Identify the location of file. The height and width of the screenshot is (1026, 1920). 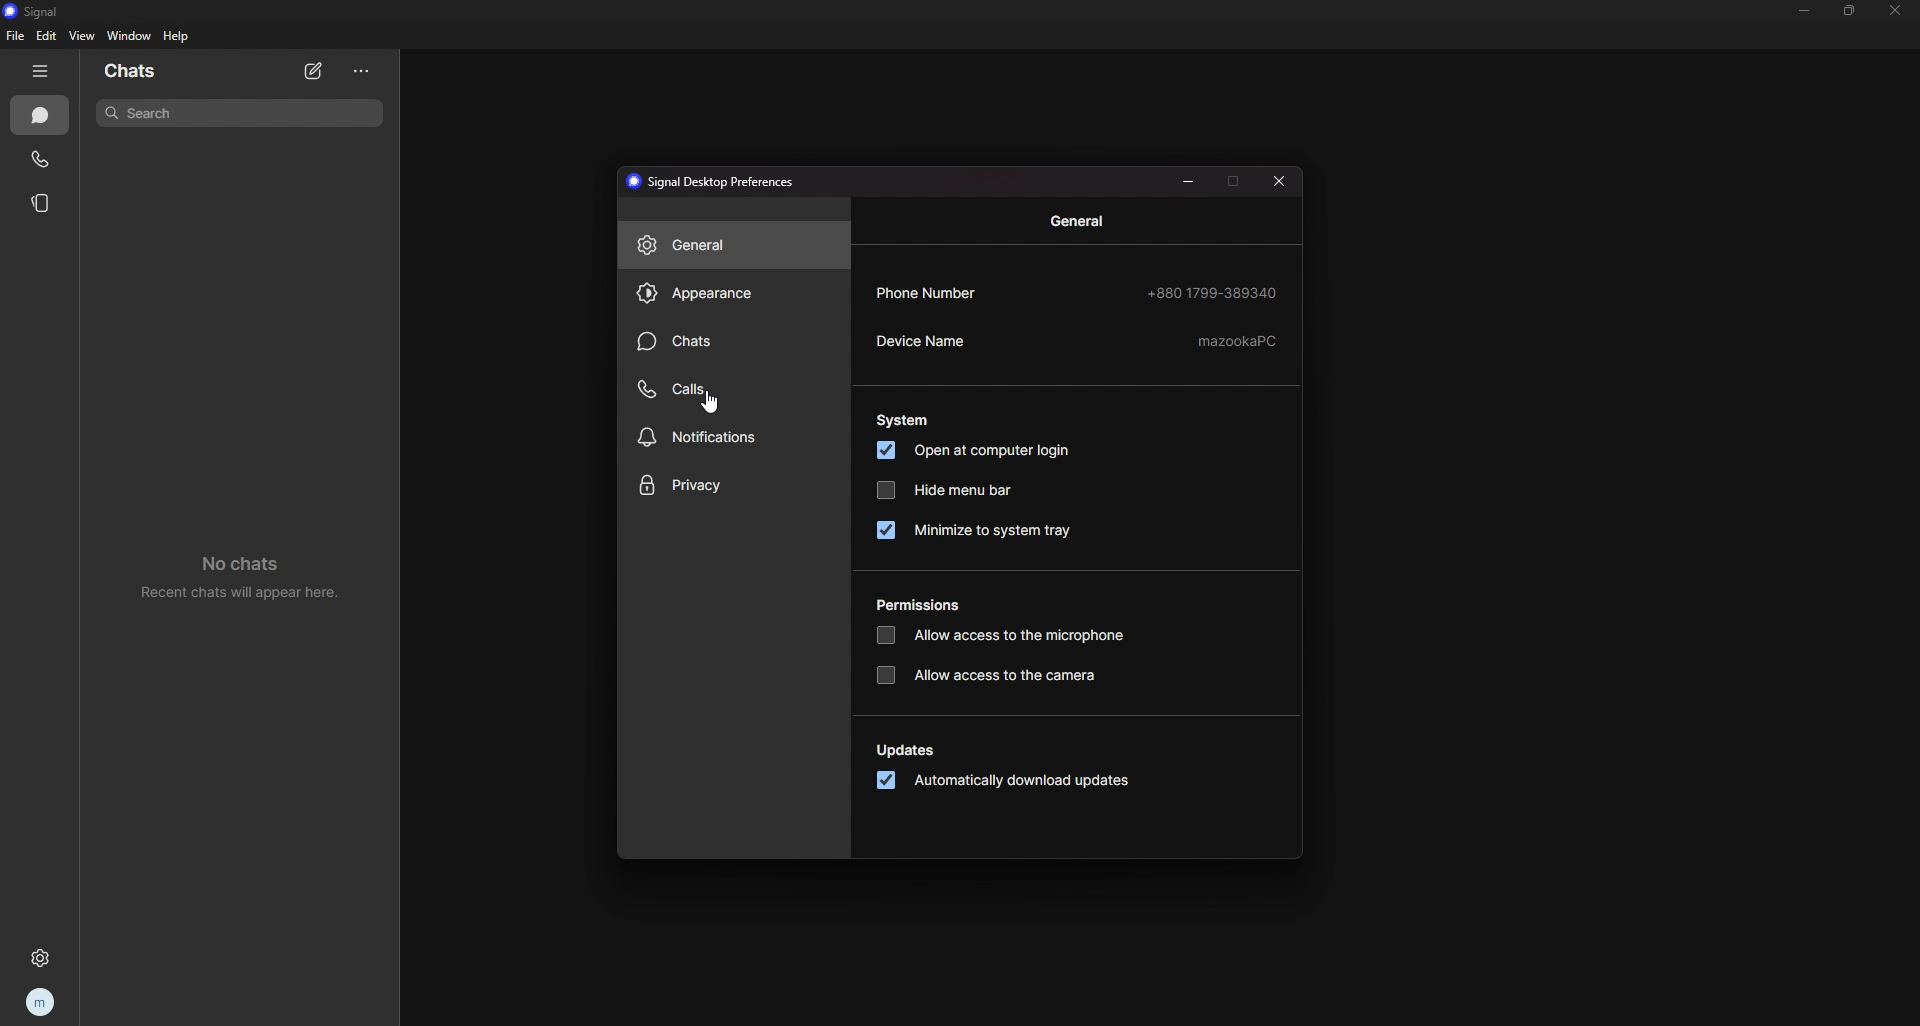
(16, 36).